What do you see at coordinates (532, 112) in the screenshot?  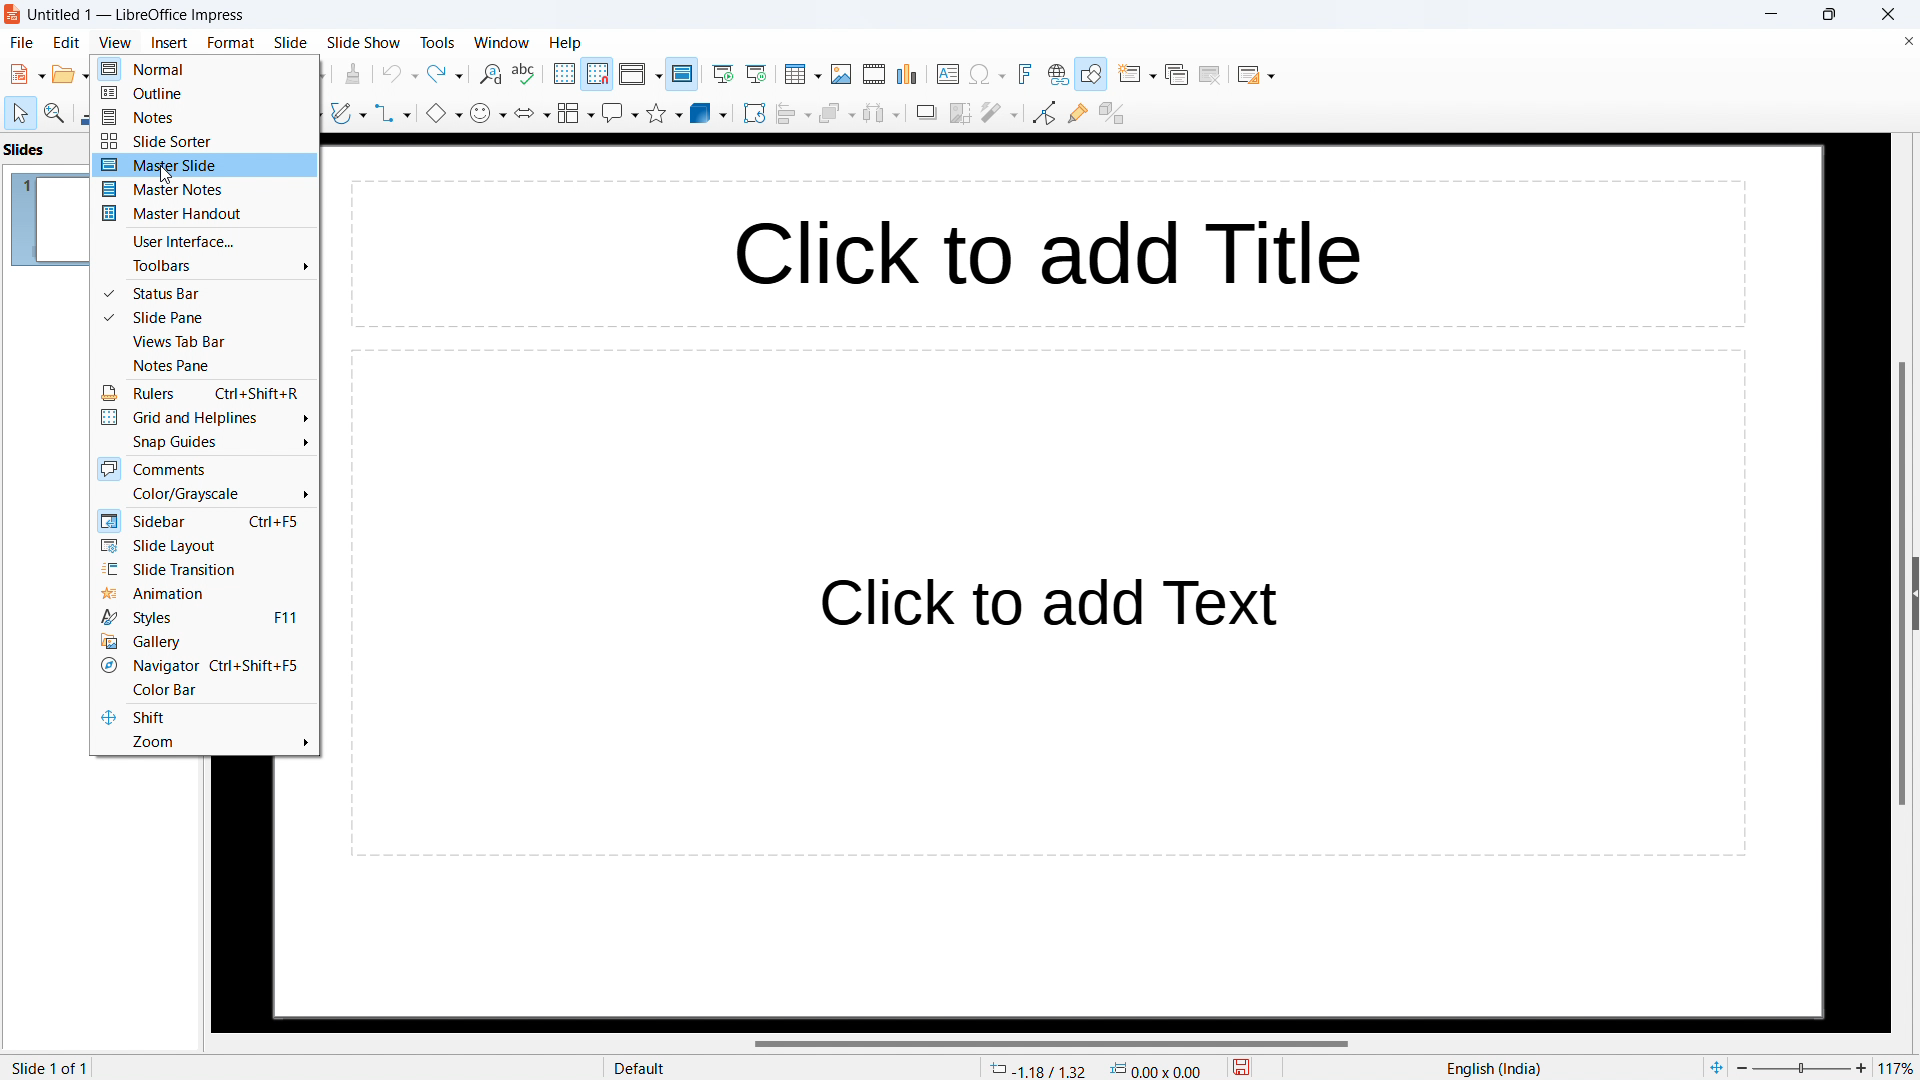 I see `block arrows` at bounding box center [532, 112].